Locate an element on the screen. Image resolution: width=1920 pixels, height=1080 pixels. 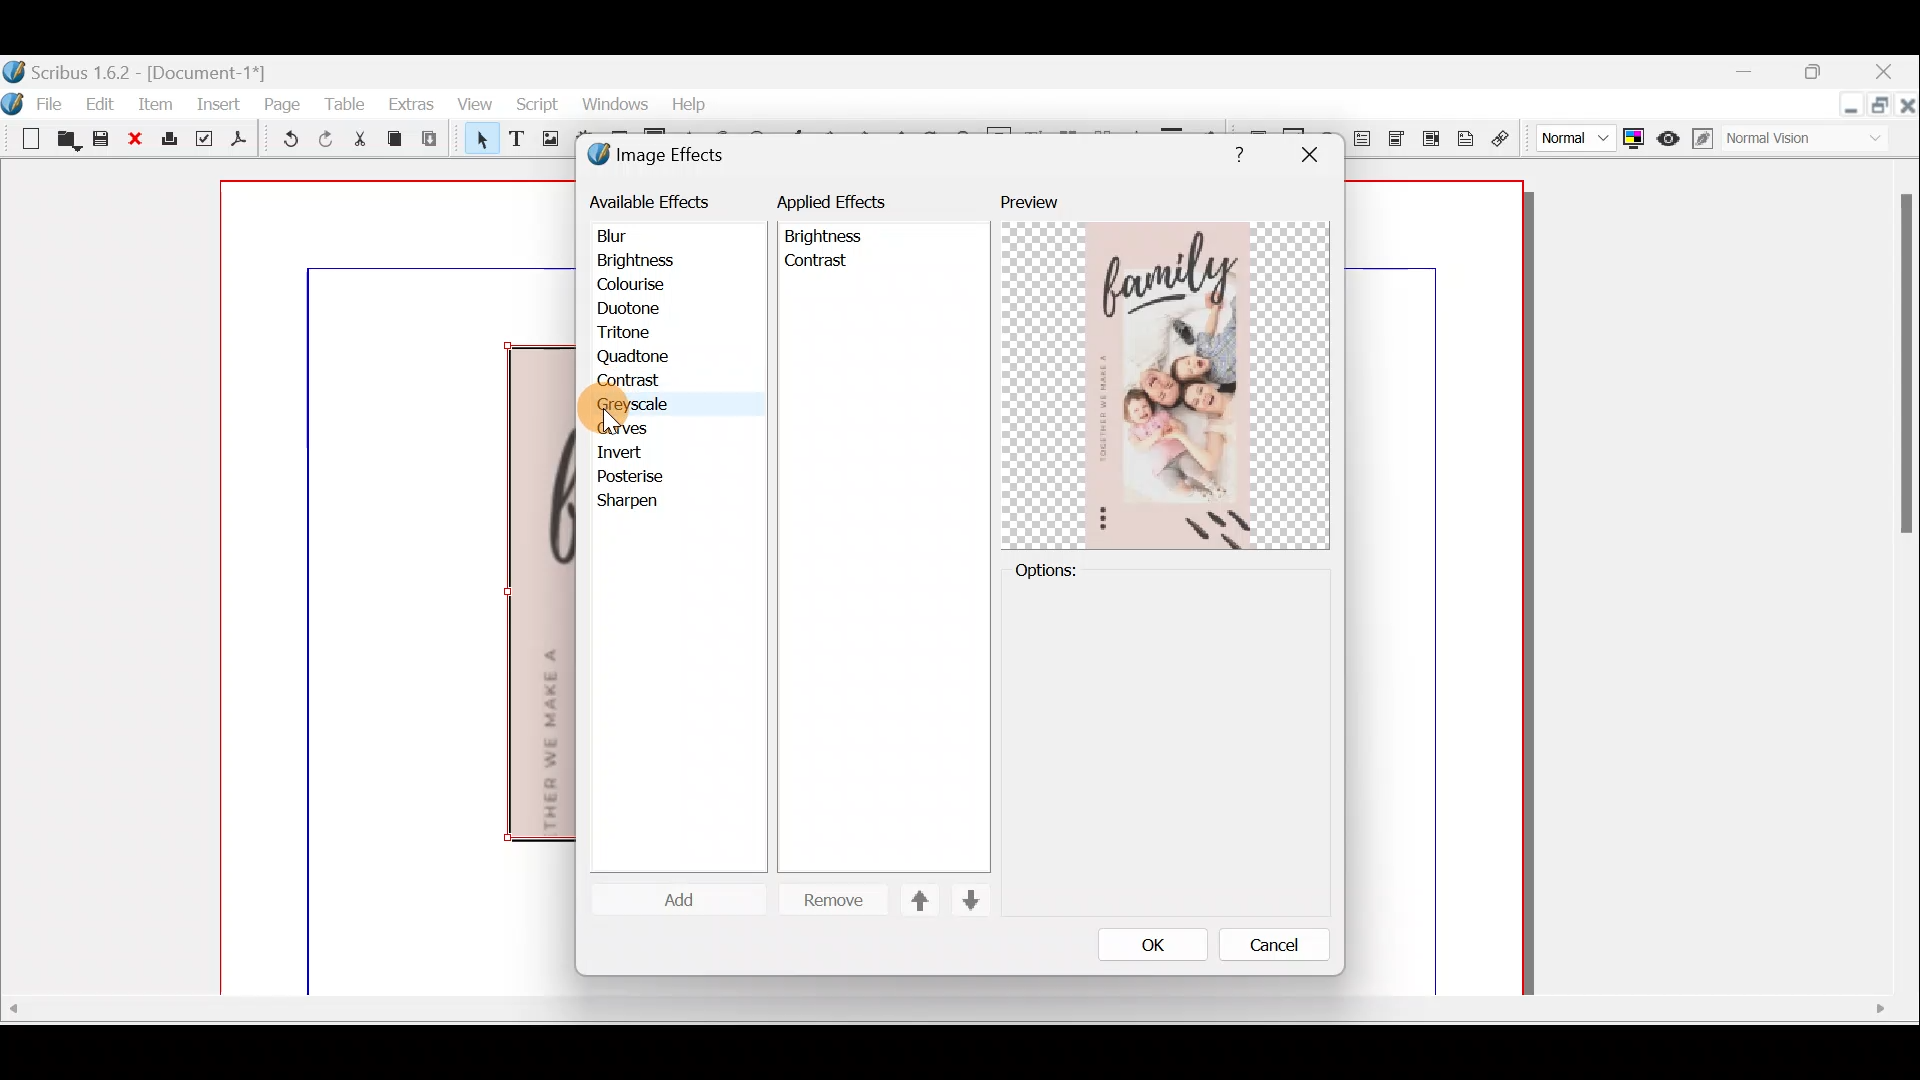
Close is located at coordinates (134, 142).